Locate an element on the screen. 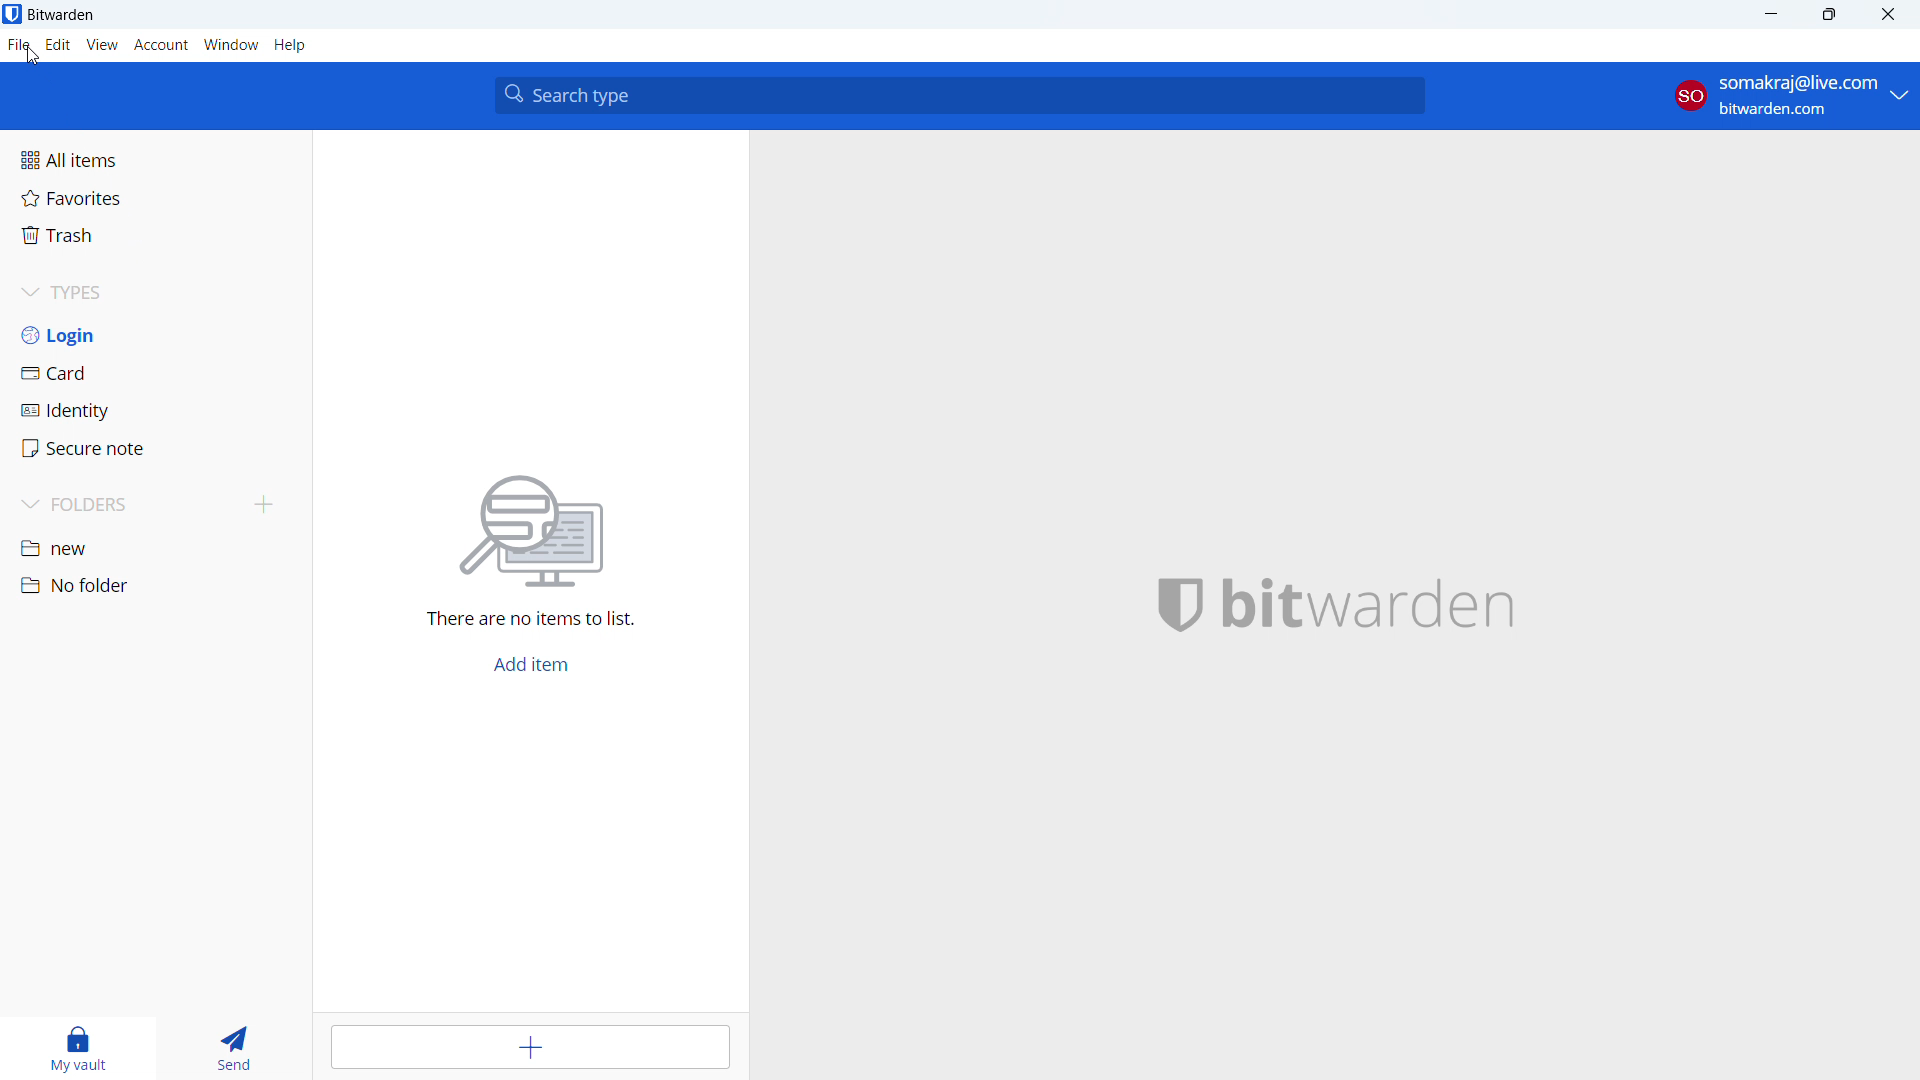  close is located at coordinates (1888, 14).